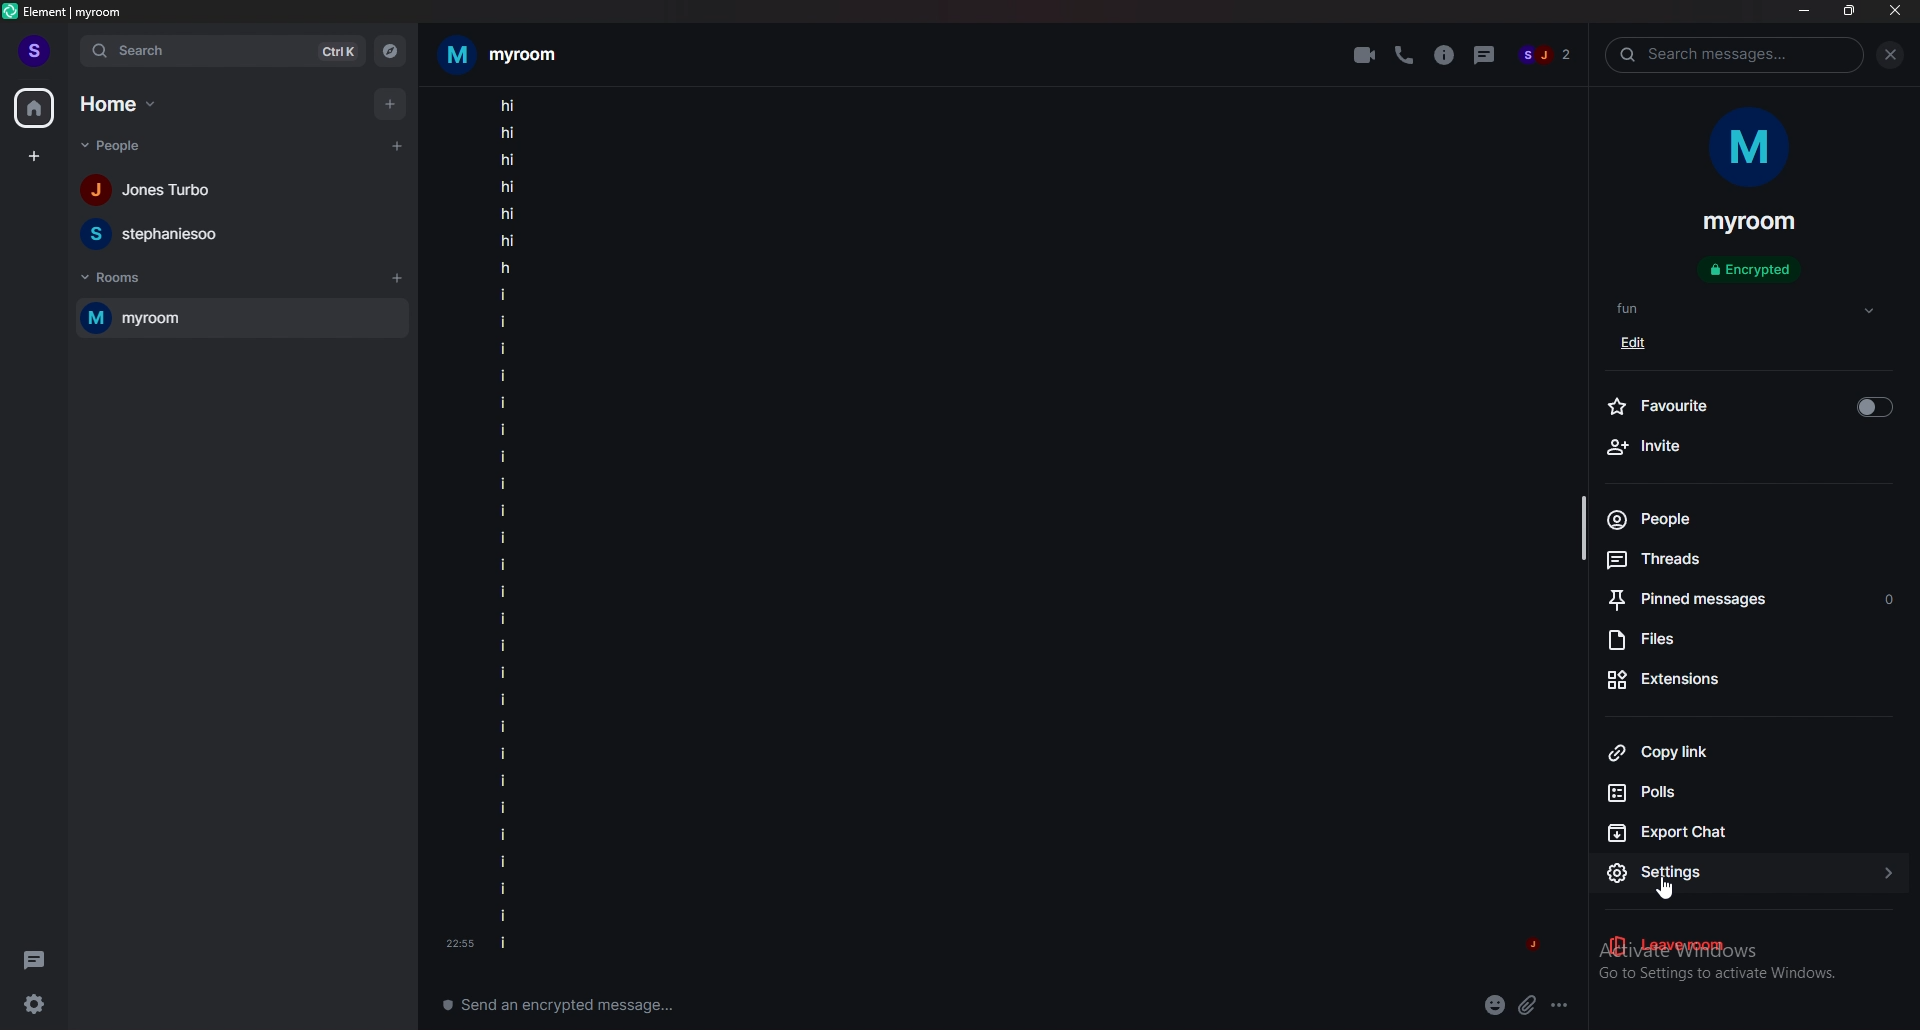 The height and width of the screenshot is (1030, 1920). I want to click on room photo, so click(1752, 149).